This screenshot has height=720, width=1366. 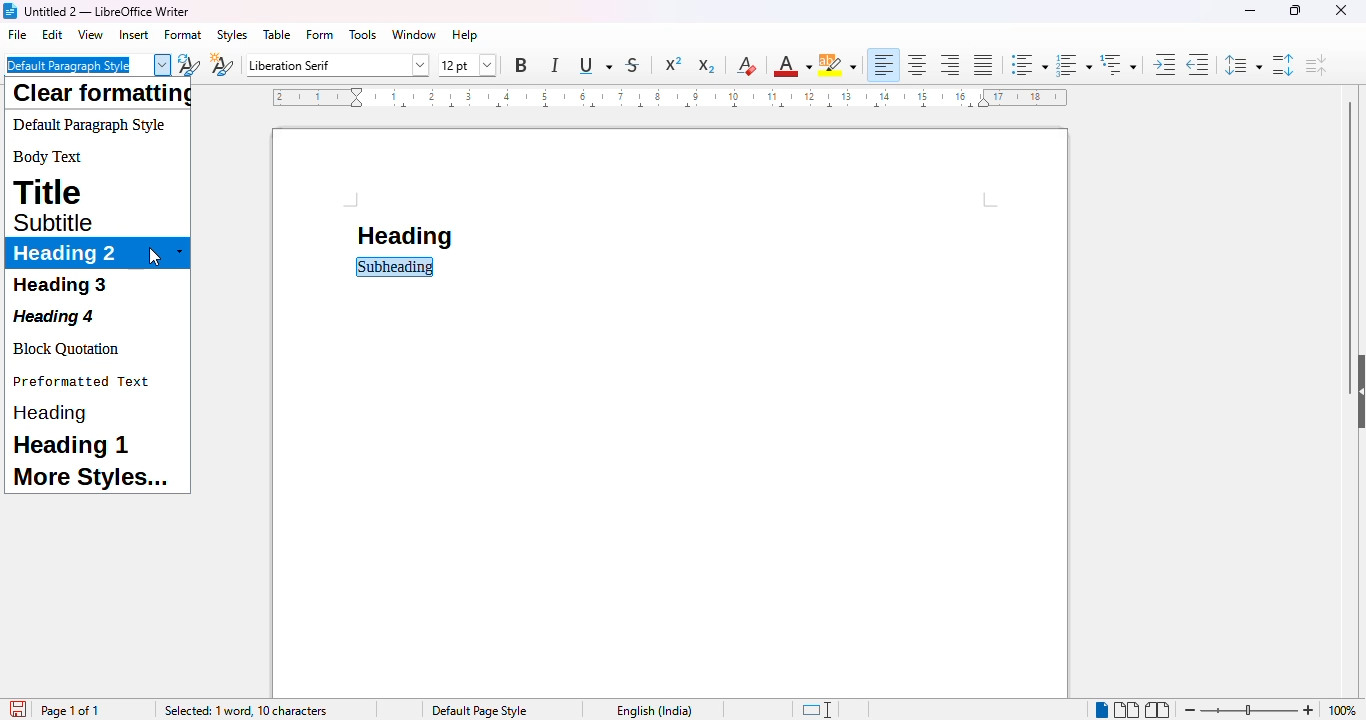 I want to click on clear direct formatting, so click(x=746, y=65).